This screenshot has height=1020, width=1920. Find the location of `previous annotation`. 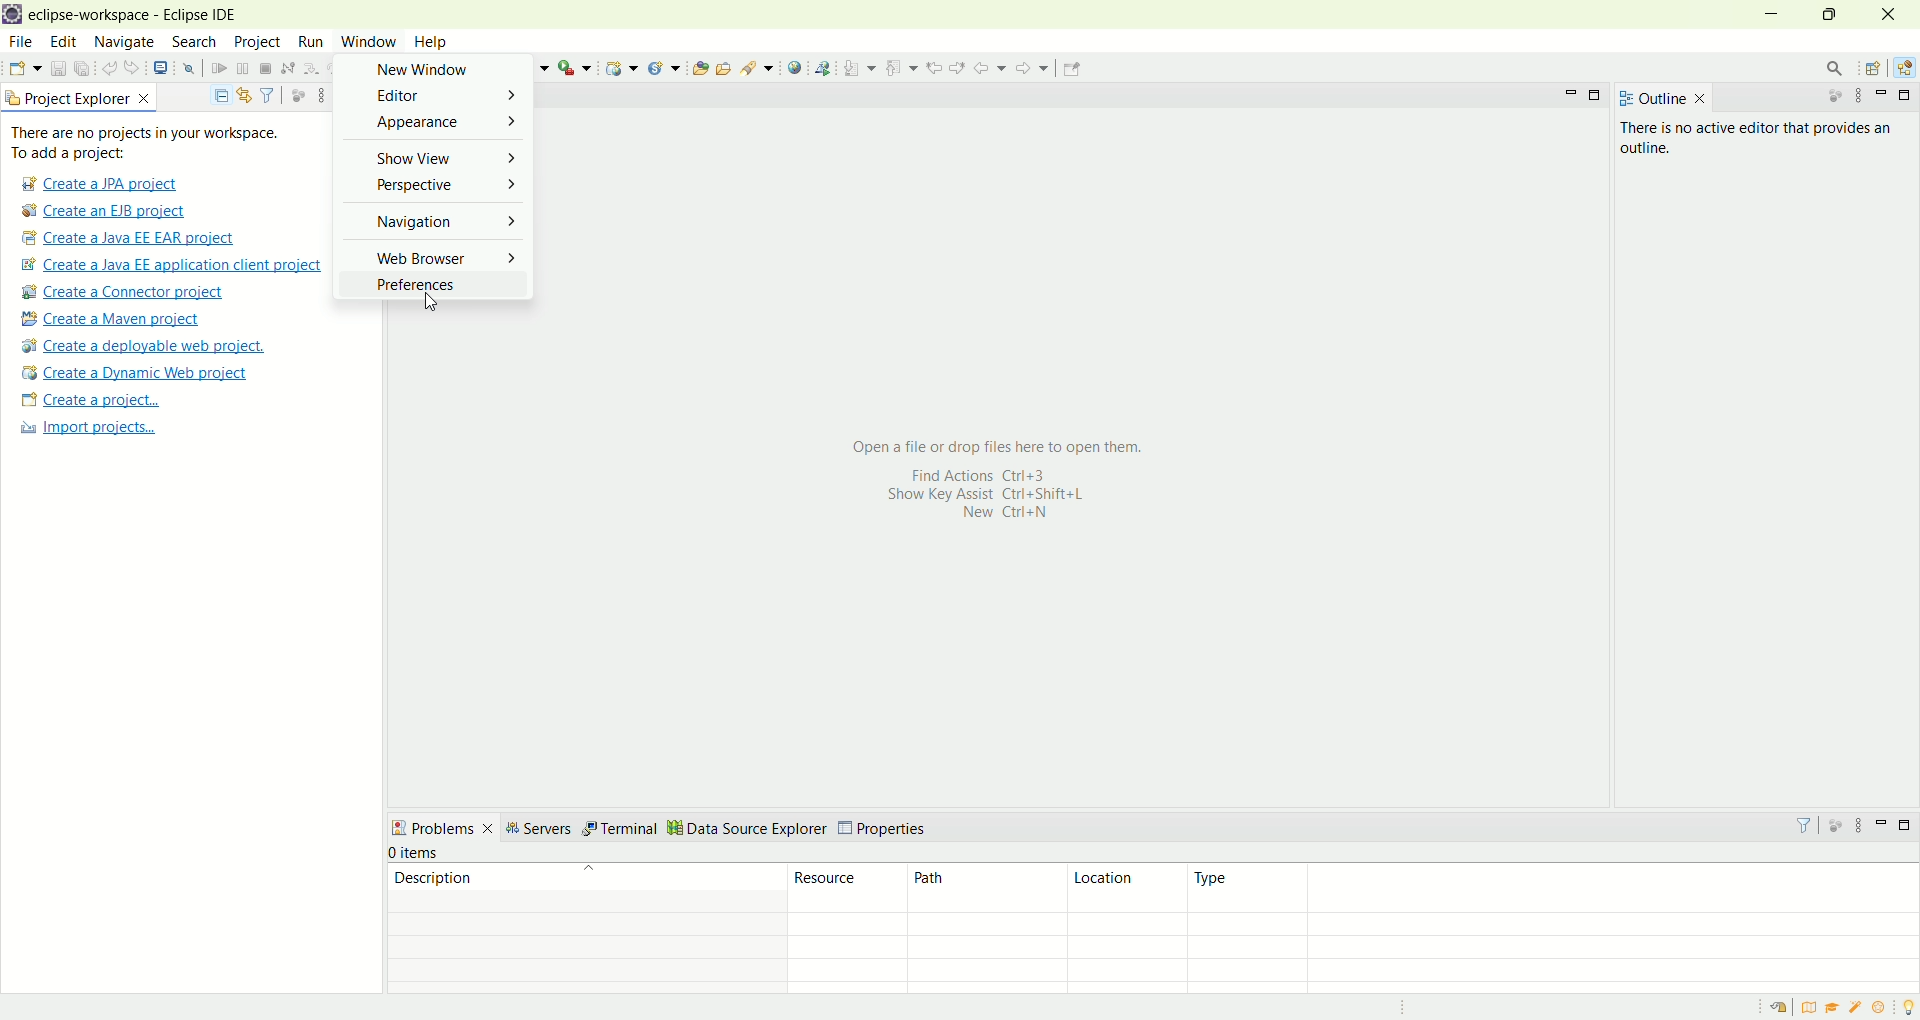

previous annotation is located at coordinates (905, 66).